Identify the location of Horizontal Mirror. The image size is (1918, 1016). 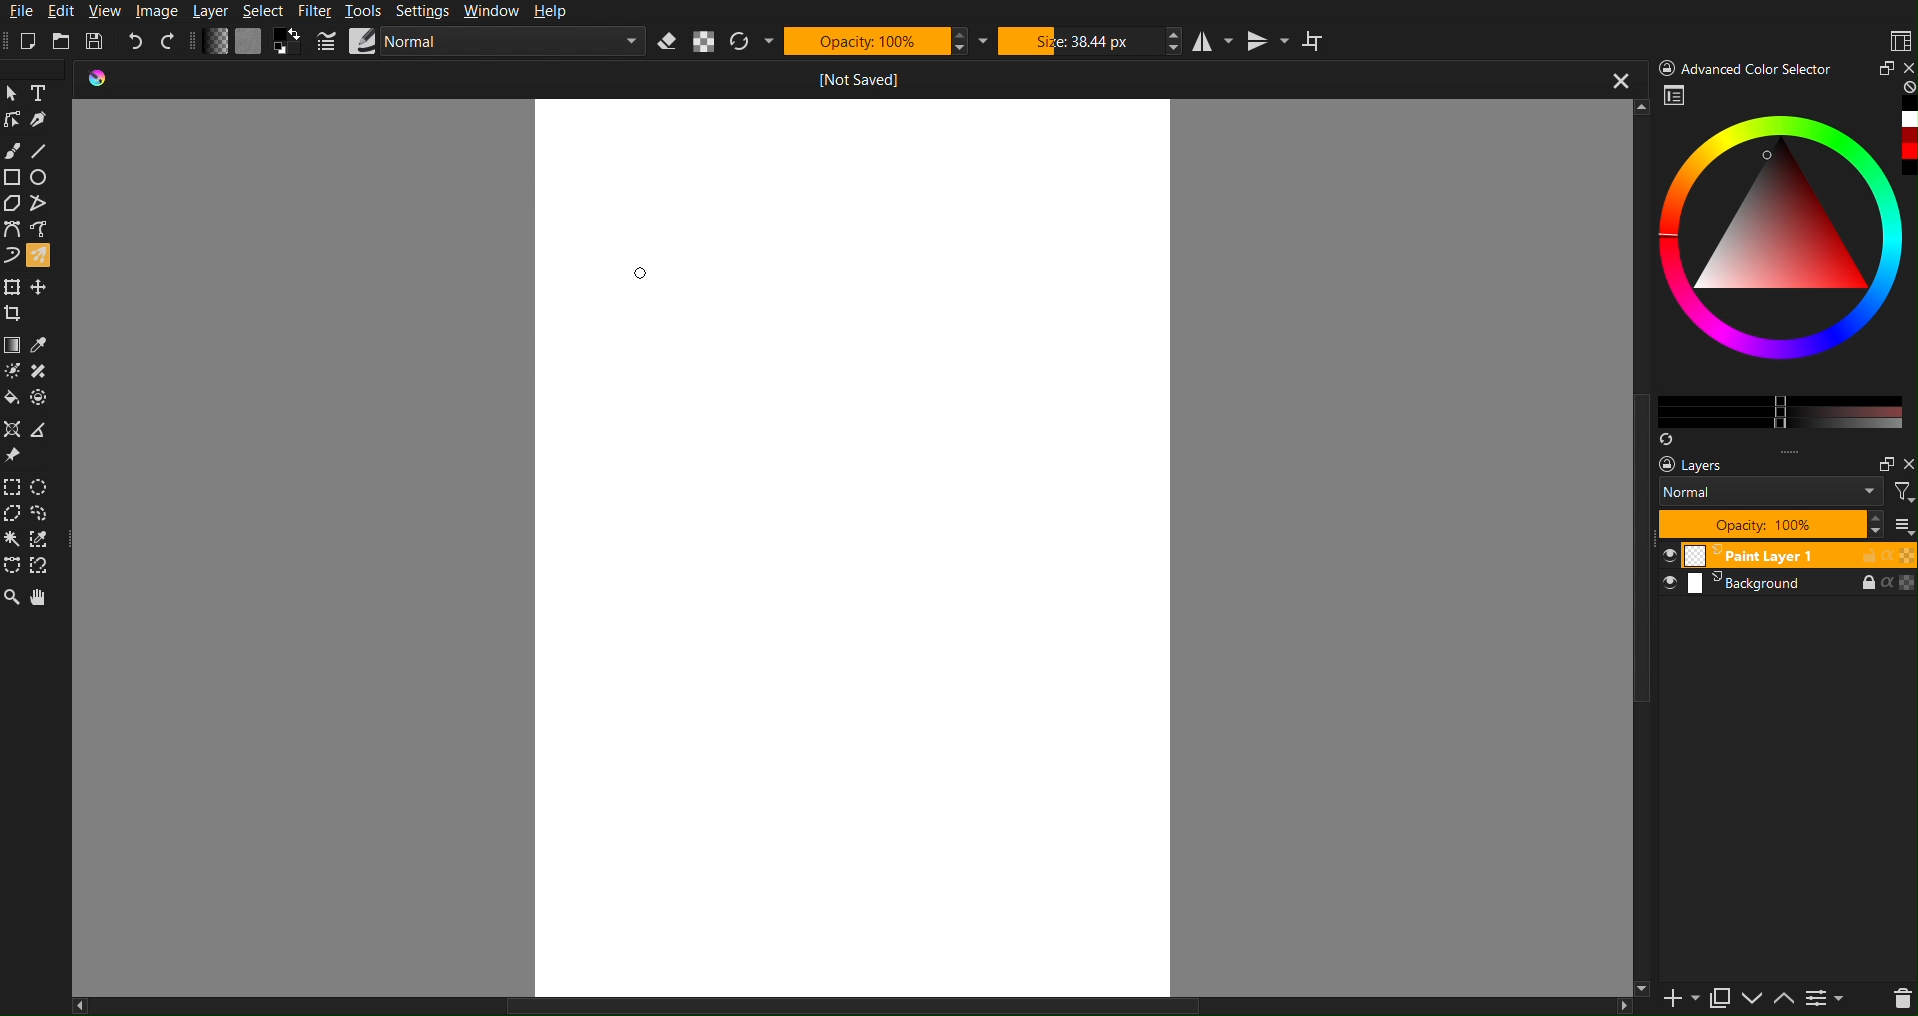
(1210, 42).